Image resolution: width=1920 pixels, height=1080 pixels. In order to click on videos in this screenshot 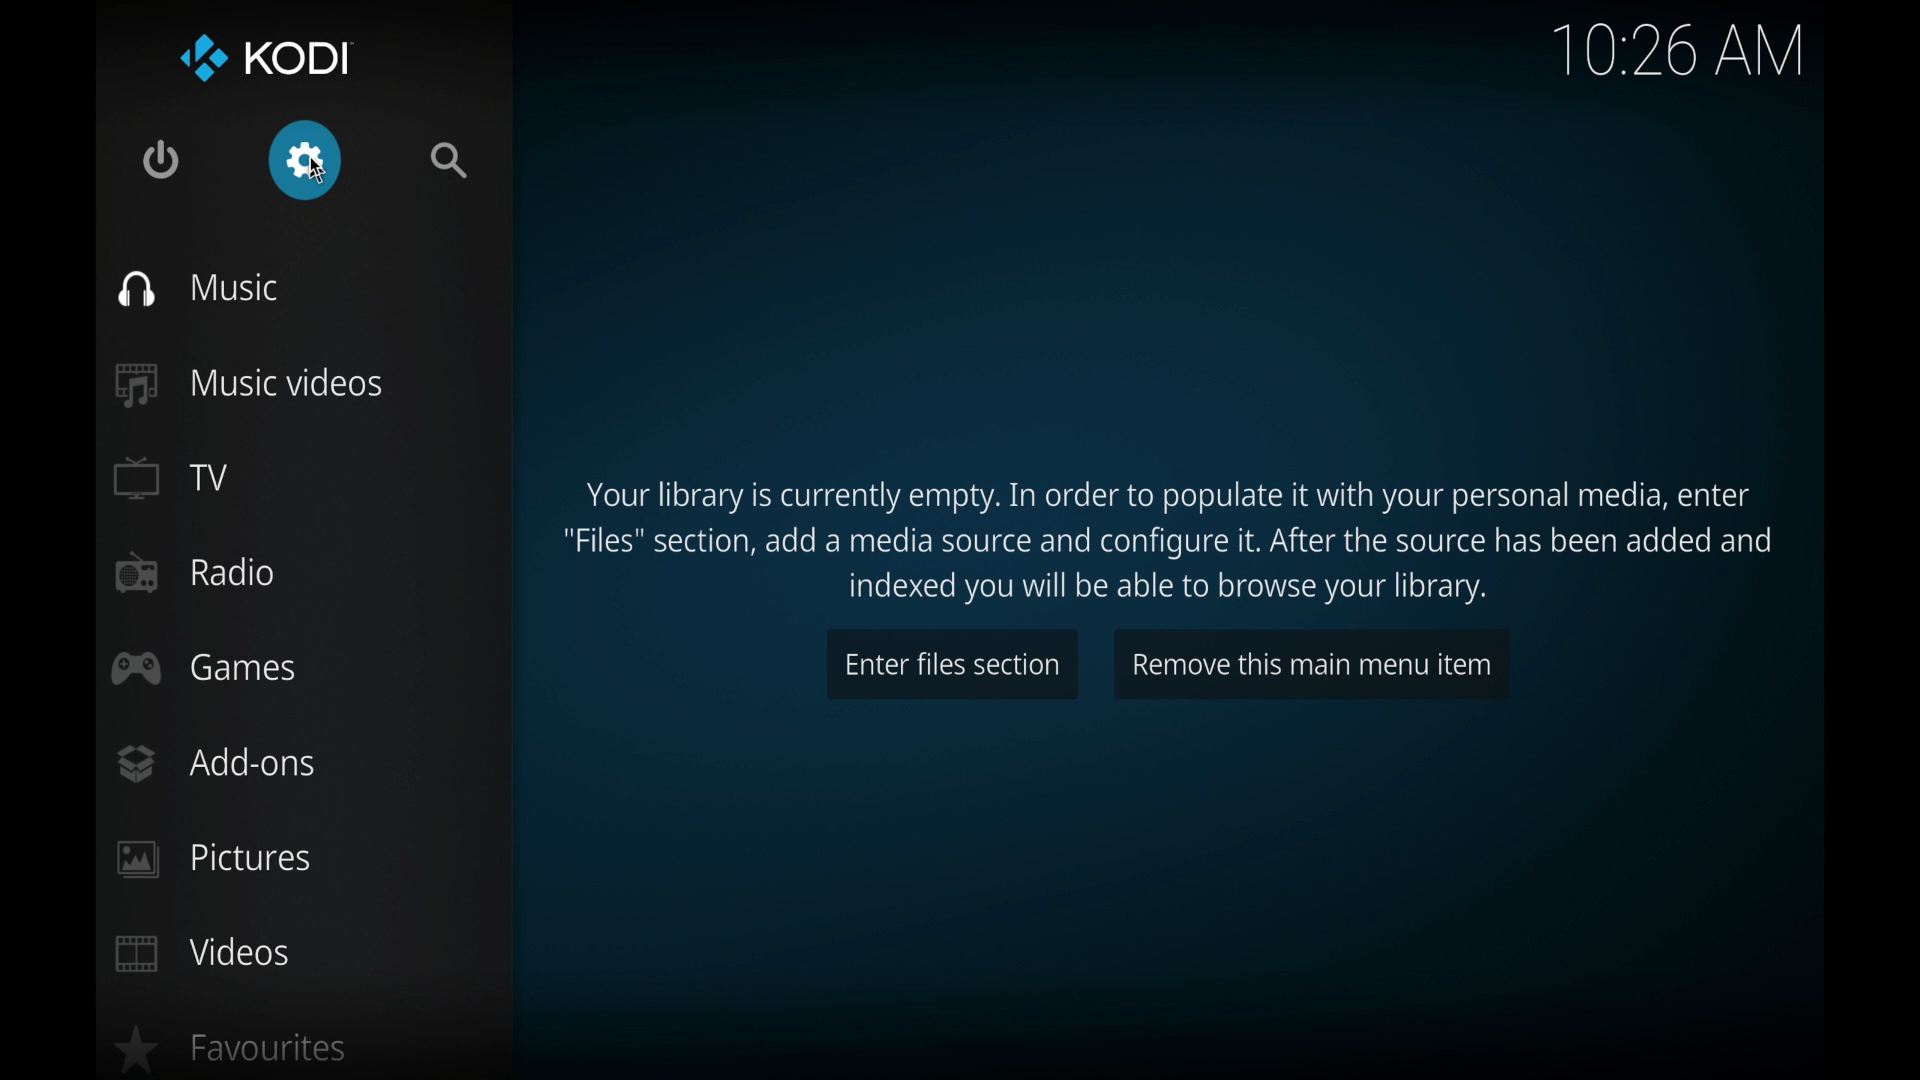, I will do `click(205, 953)`.